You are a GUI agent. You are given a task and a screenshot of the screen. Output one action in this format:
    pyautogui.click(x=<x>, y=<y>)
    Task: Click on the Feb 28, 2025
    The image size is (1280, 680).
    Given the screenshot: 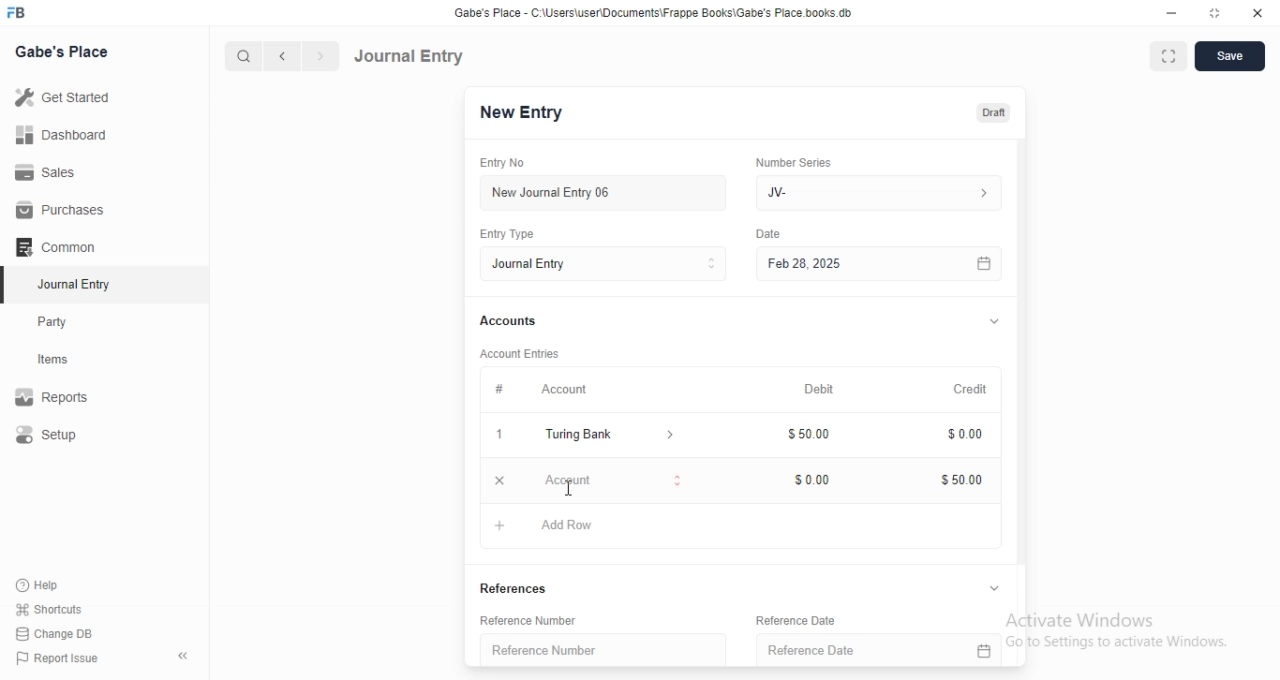 What is the action you would take?
    pyautogui.click(x=860, y=263)
    